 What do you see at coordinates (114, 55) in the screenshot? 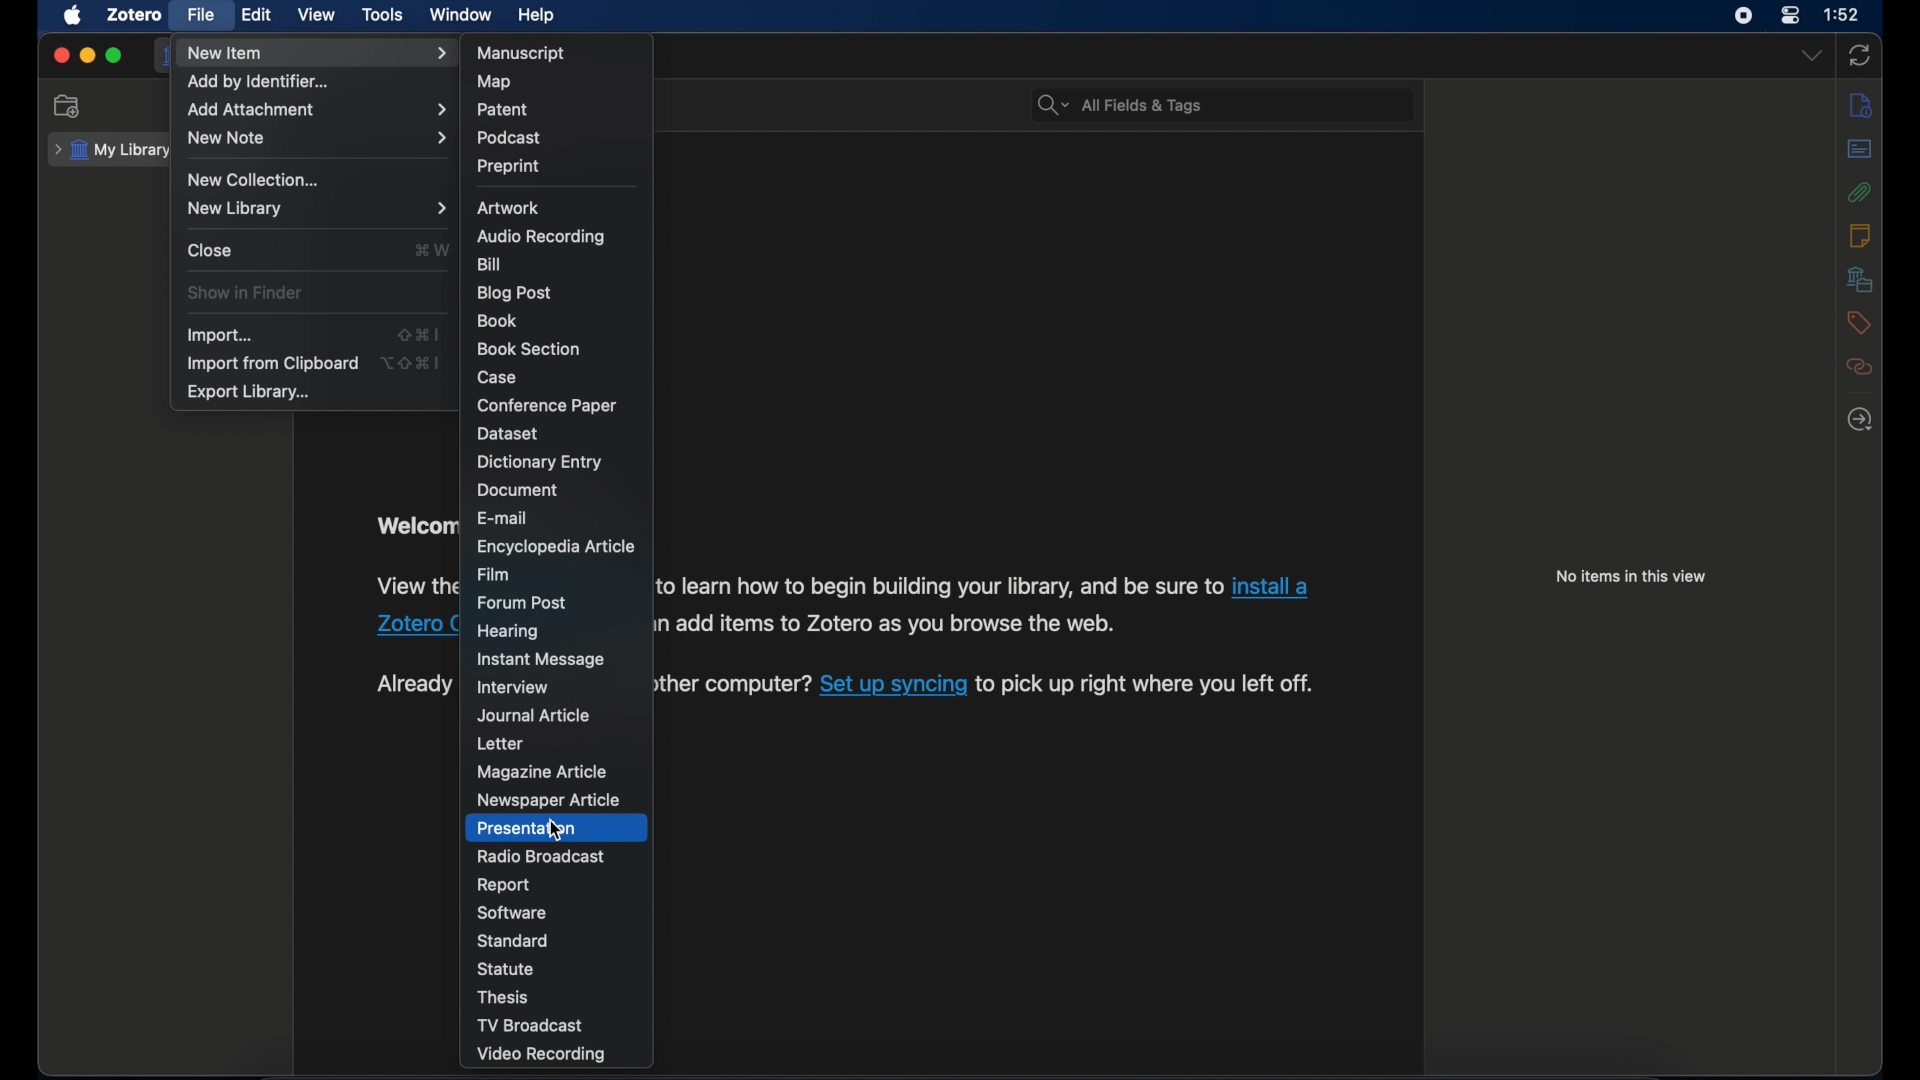
I see `maximize` at bounding box center [114, 55].